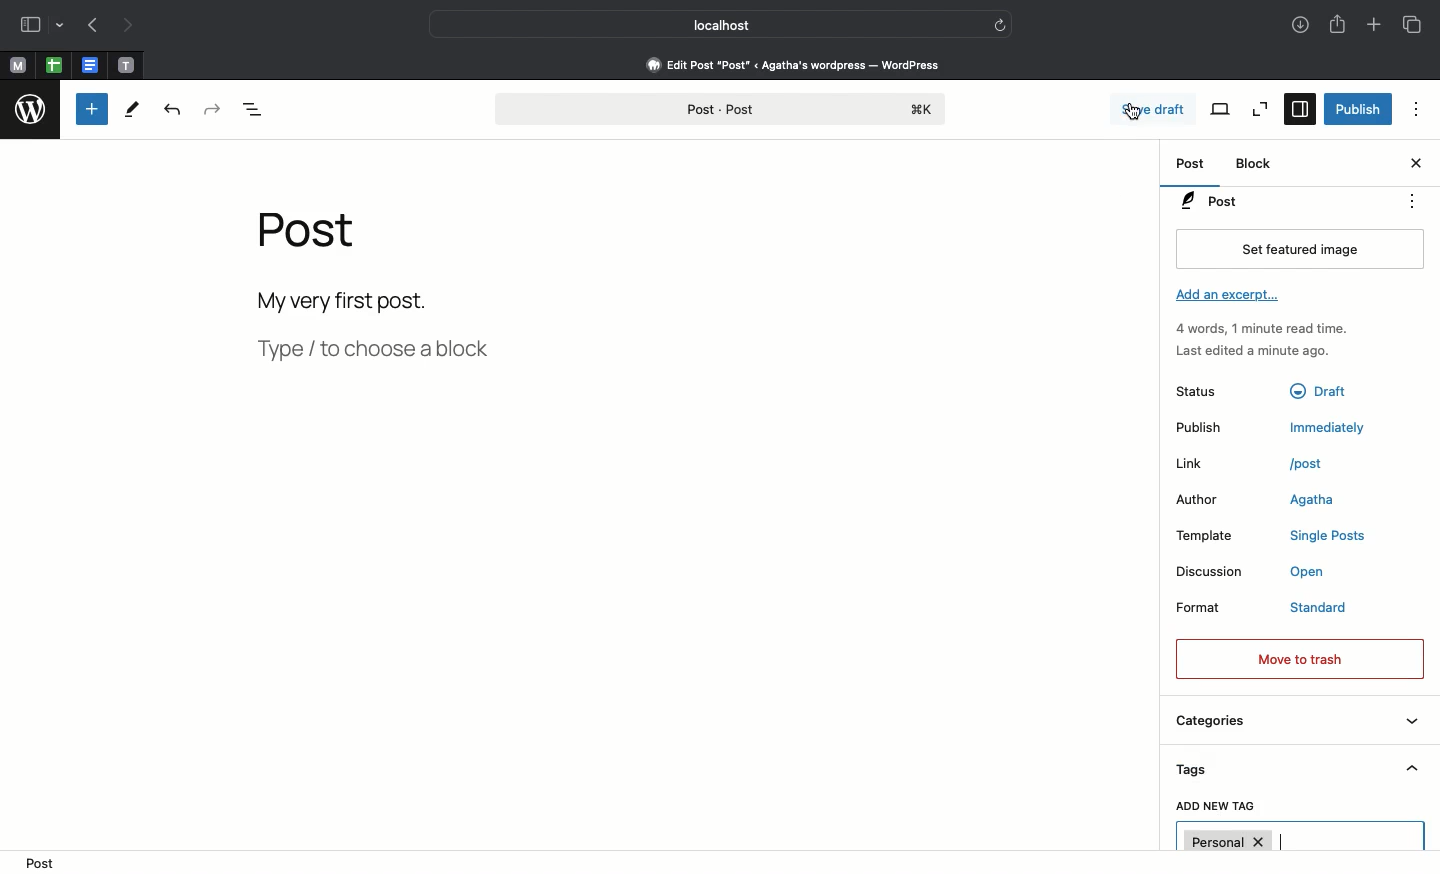  I want to click on Post, so click(1275, 201).